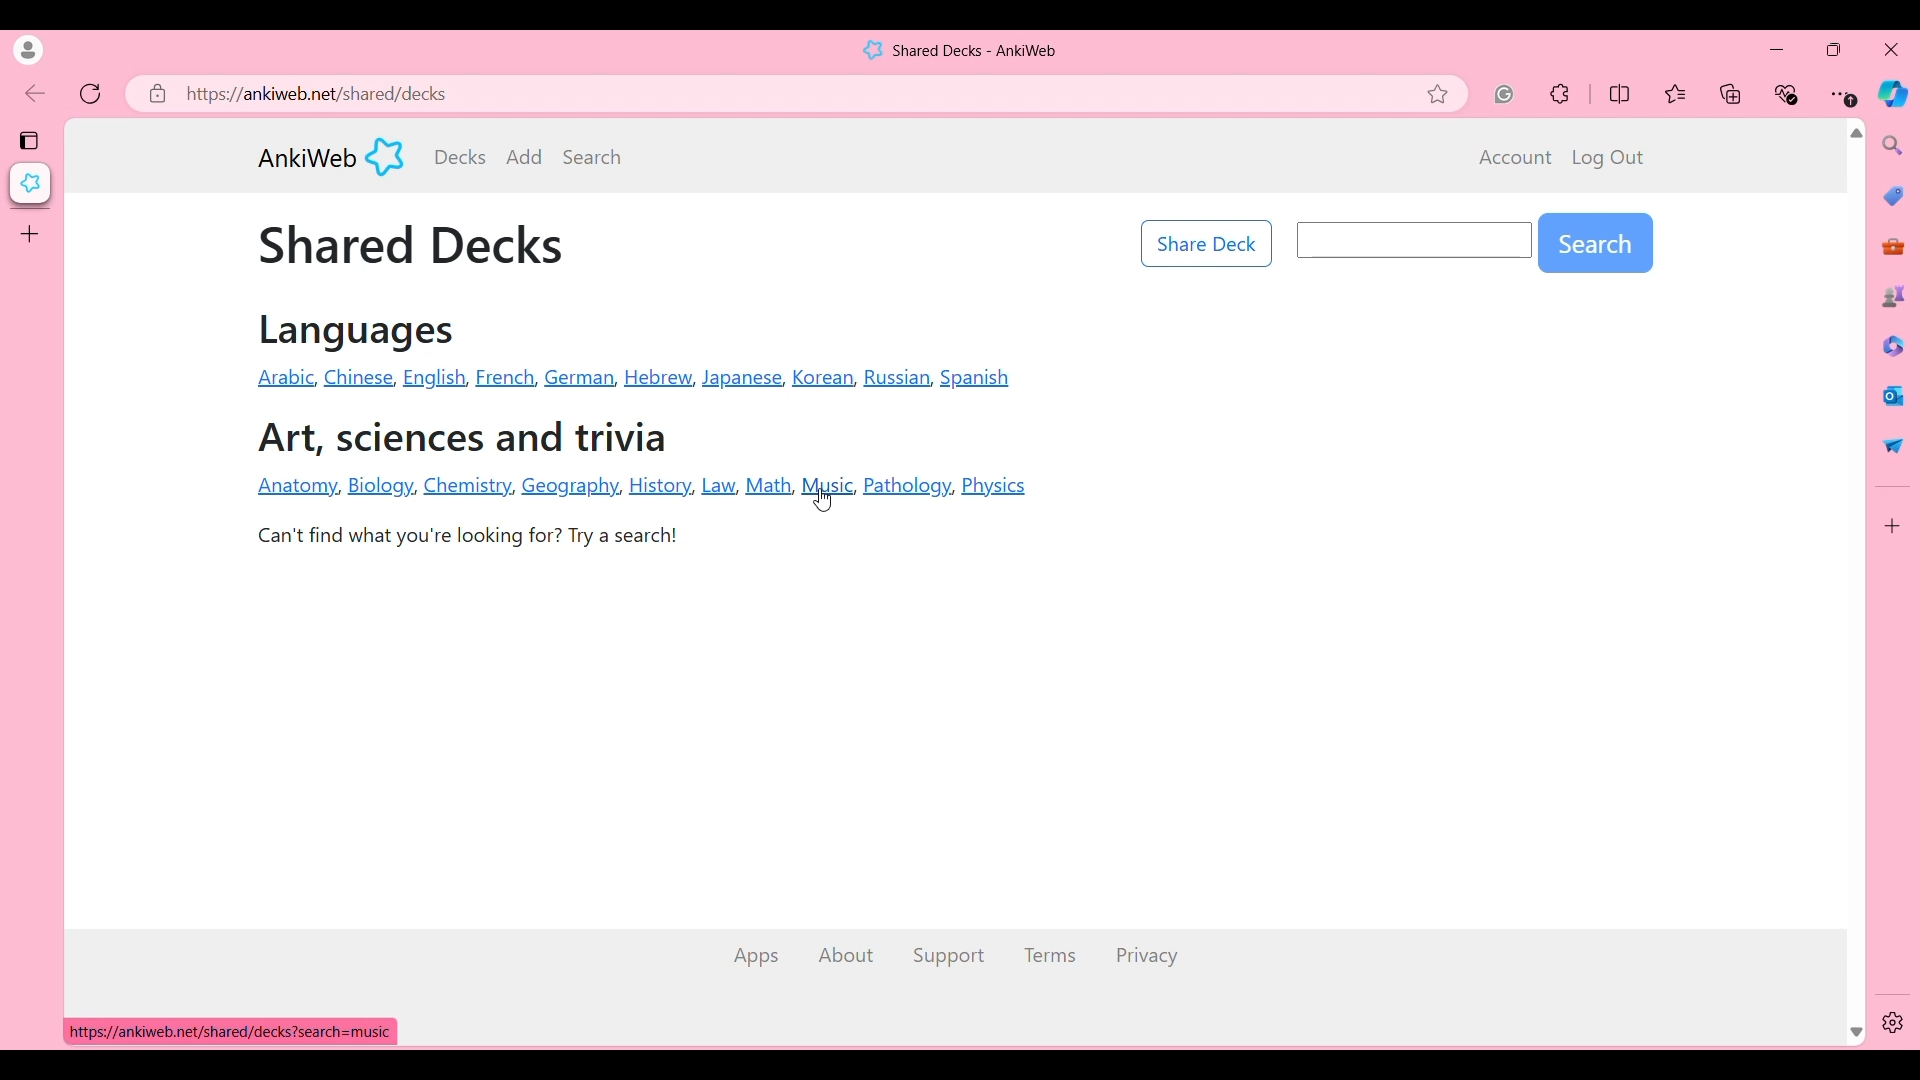  I want to click on Input search, so click(1415, 240).